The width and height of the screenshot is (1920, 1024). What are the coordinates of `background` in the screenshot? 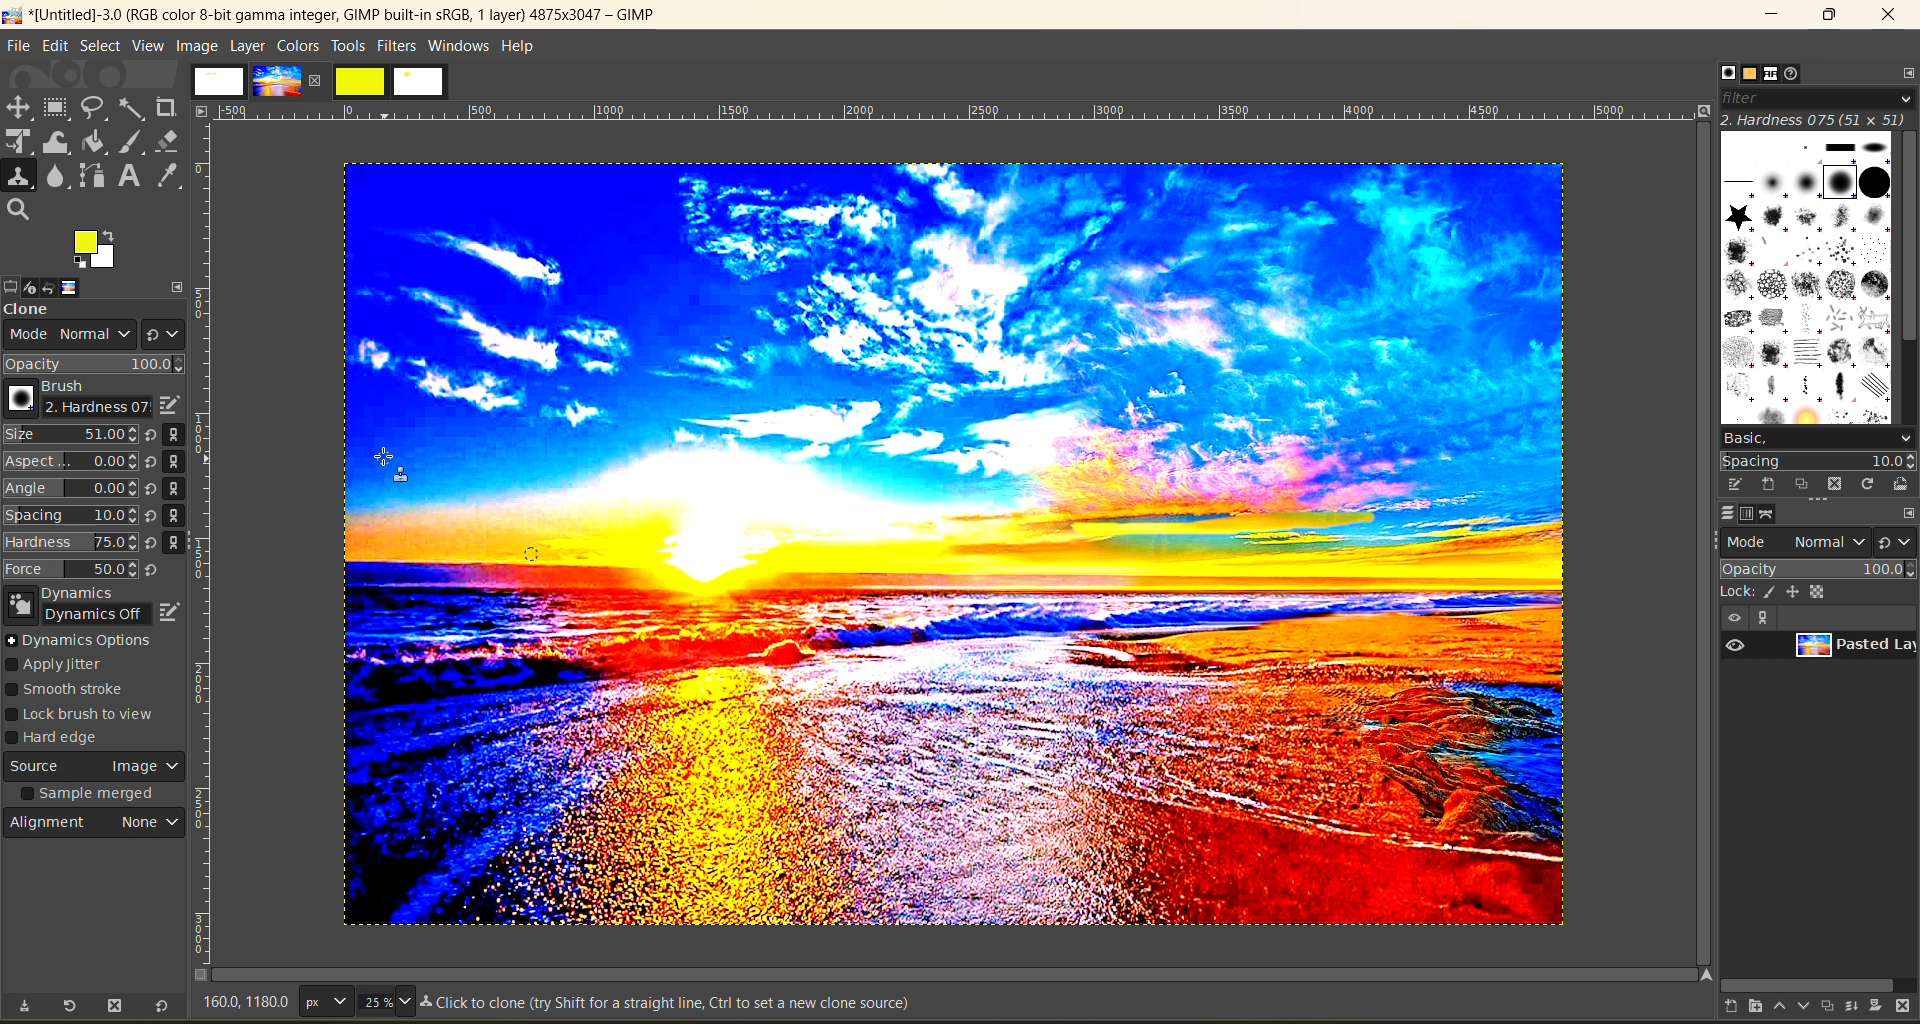 It's located at (1822, 591).